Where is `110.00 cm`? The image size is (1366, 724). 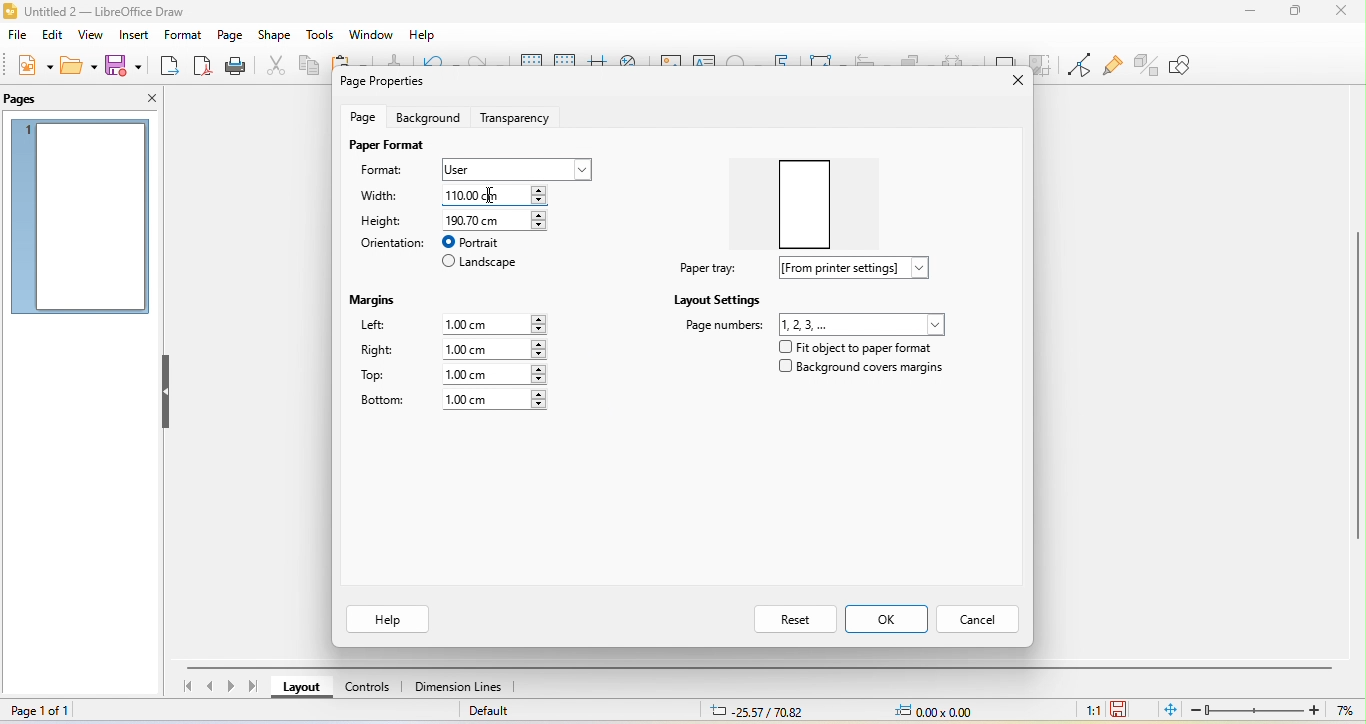
110.00 cm is located at coordinates (495, 194).